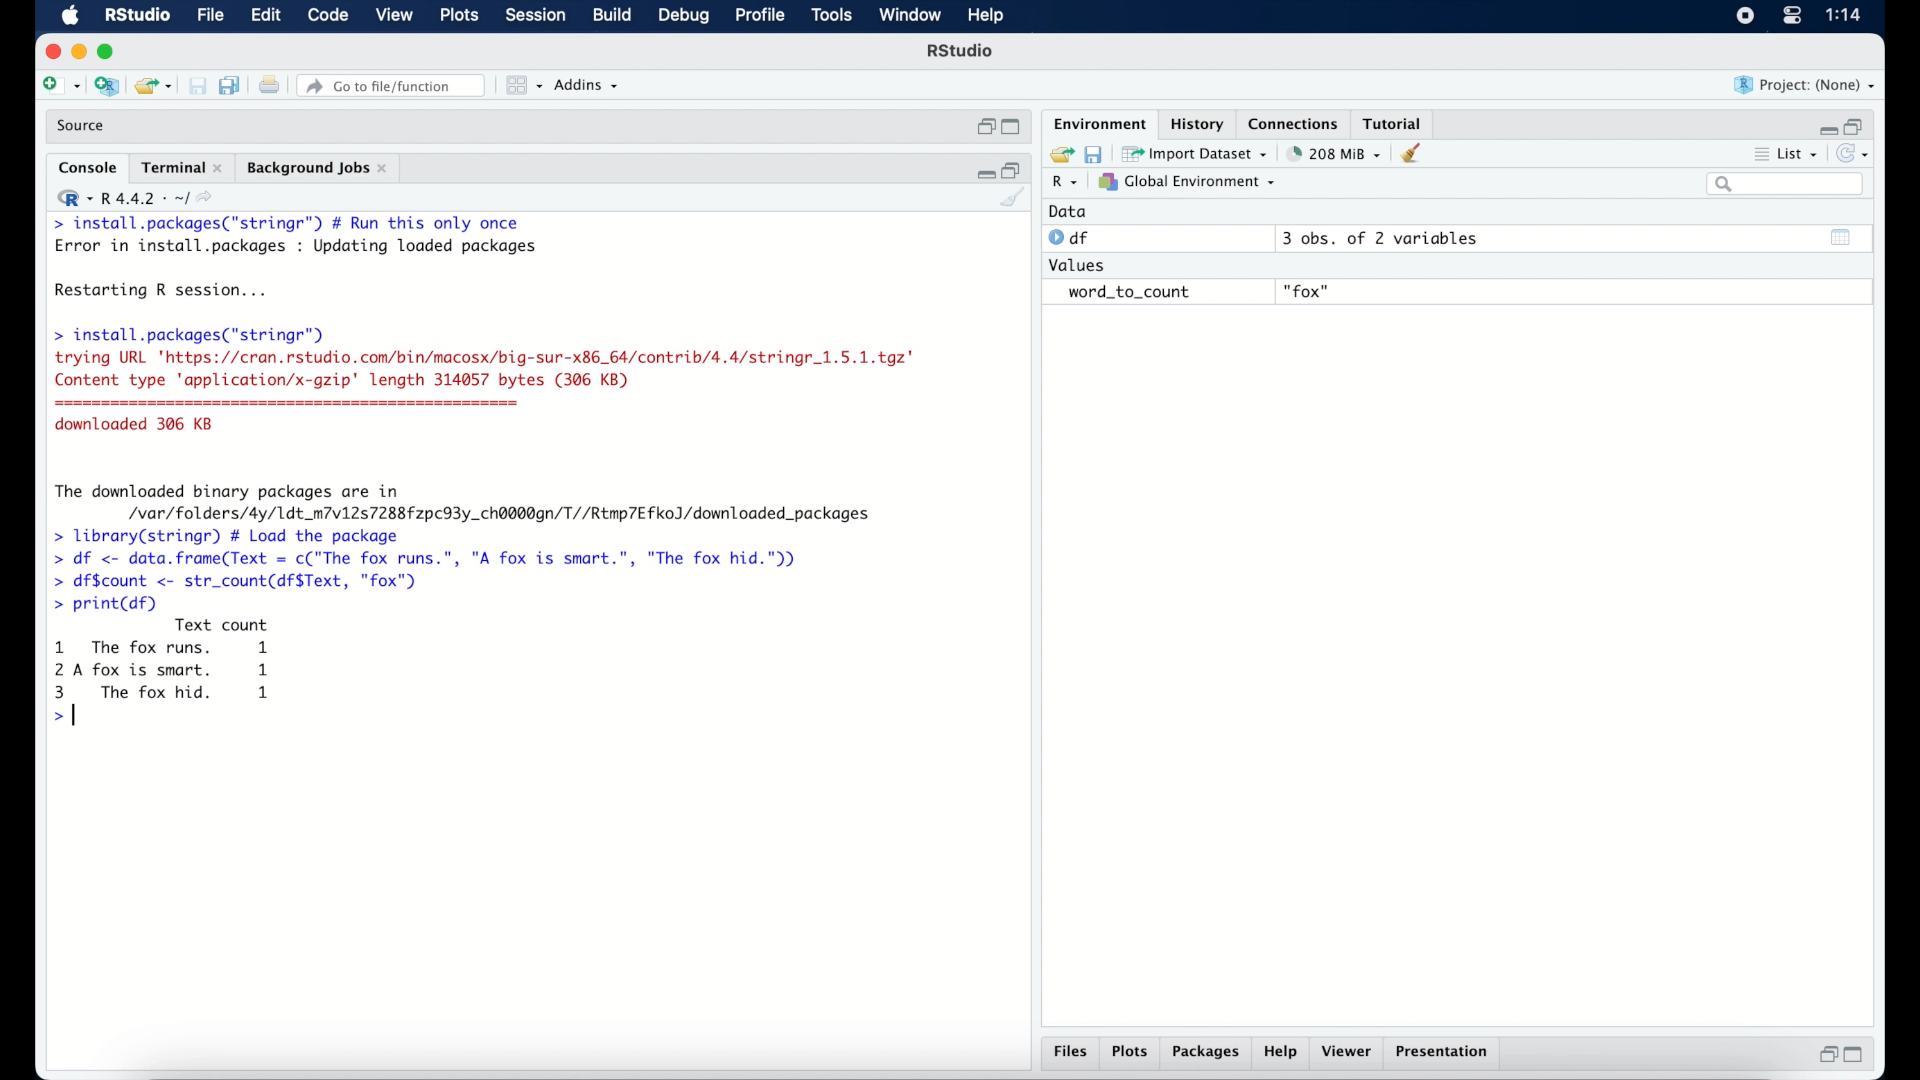 The image size is (1920, 1080). What do you see at coordinates (242, 582) in the screenshot?
I see `> df$count <- str_count(df$Text, "fox")|` at bounding box center [242, 582].